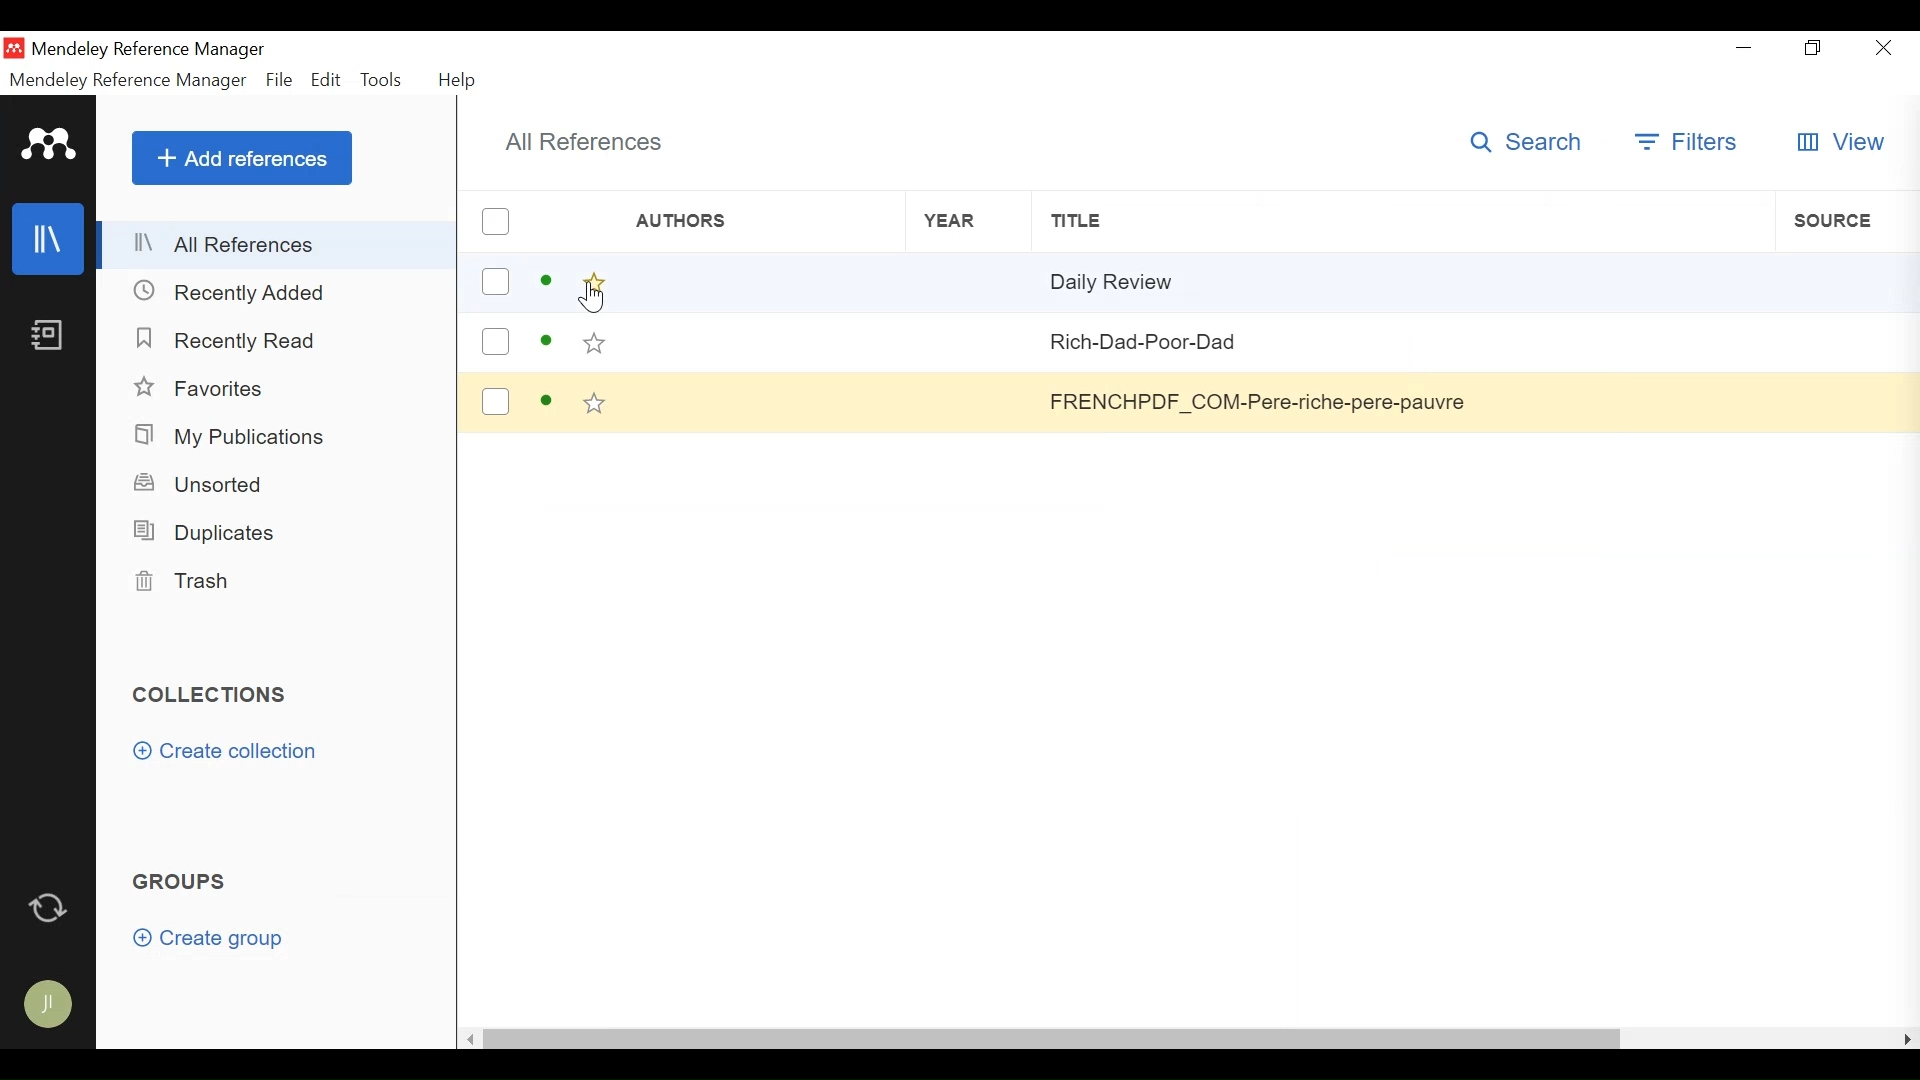 Image resolution: width=1920 pixels, height=1080 pixels. What do you see at coordinates (326, 79) in the screenshot?
I see `Edit` at bounding box center [326, 79].